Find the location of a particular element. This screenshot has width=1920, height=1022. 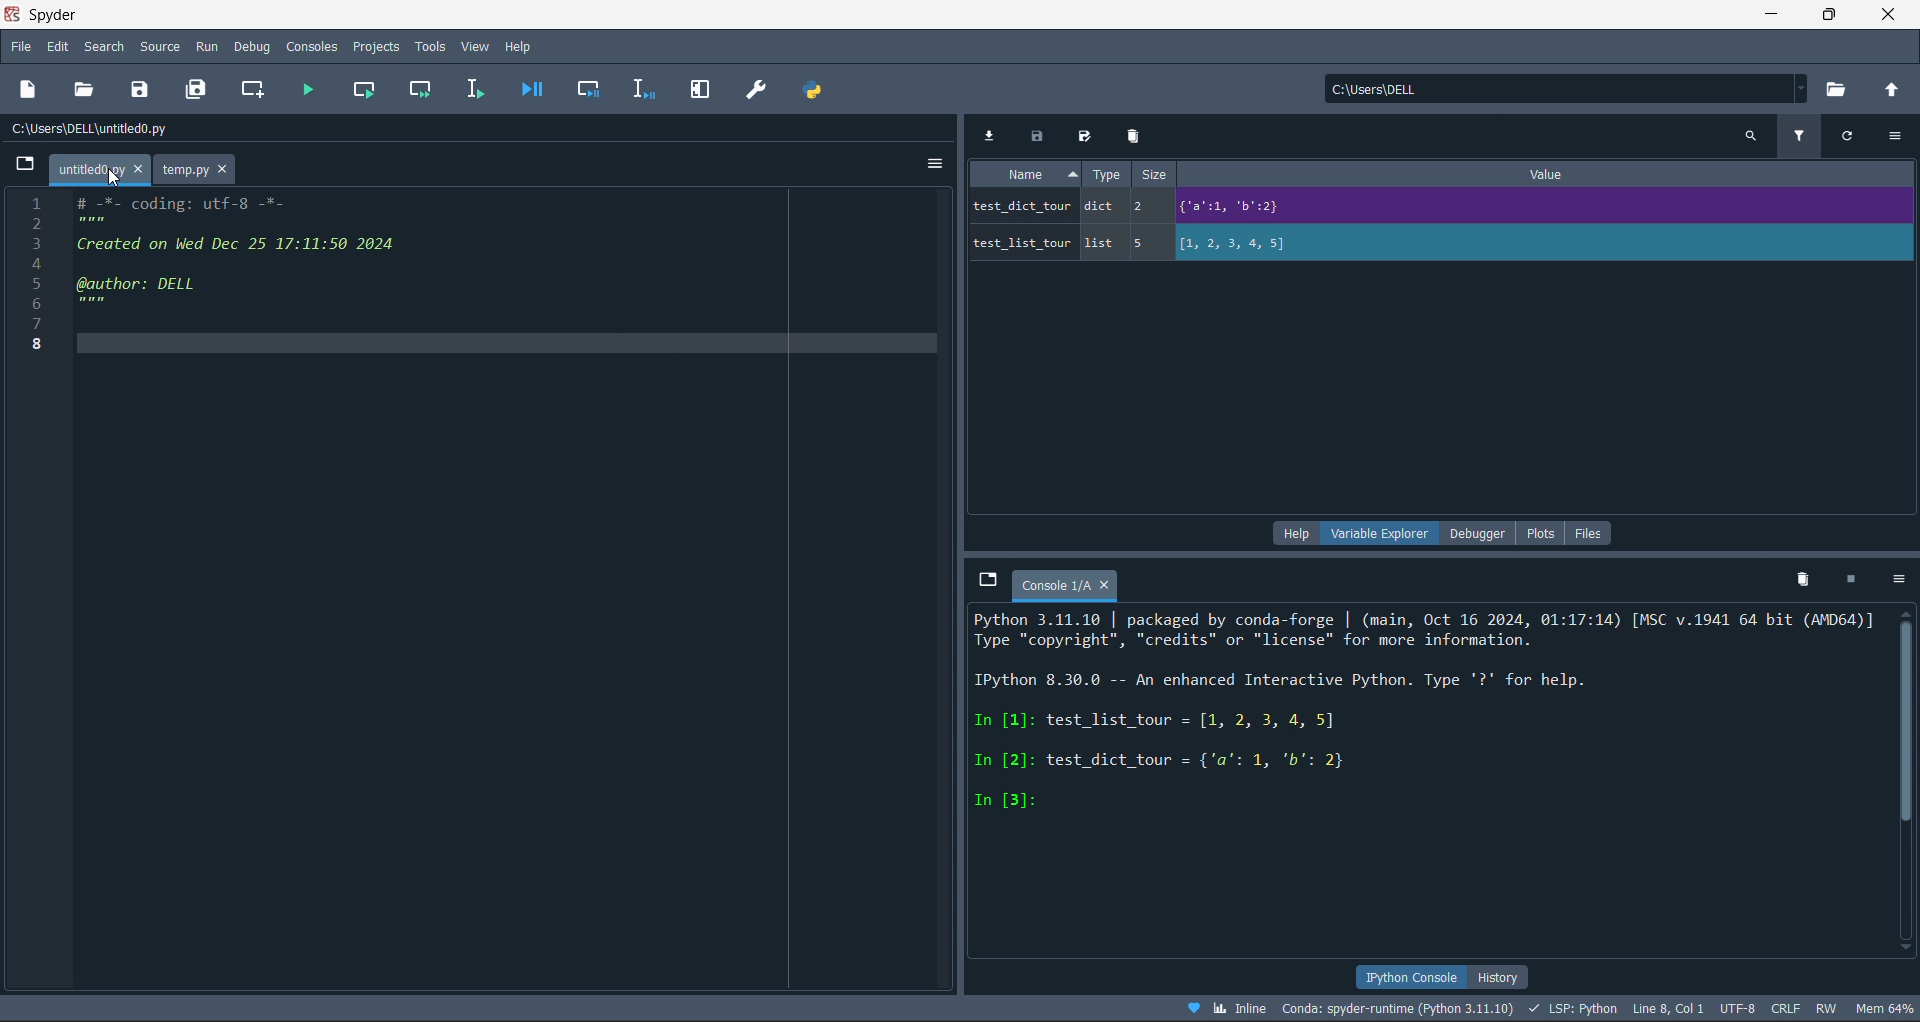

Conda: spyder-runtime(Python 3.11.10)) is located at coordinates (1398, 1008).